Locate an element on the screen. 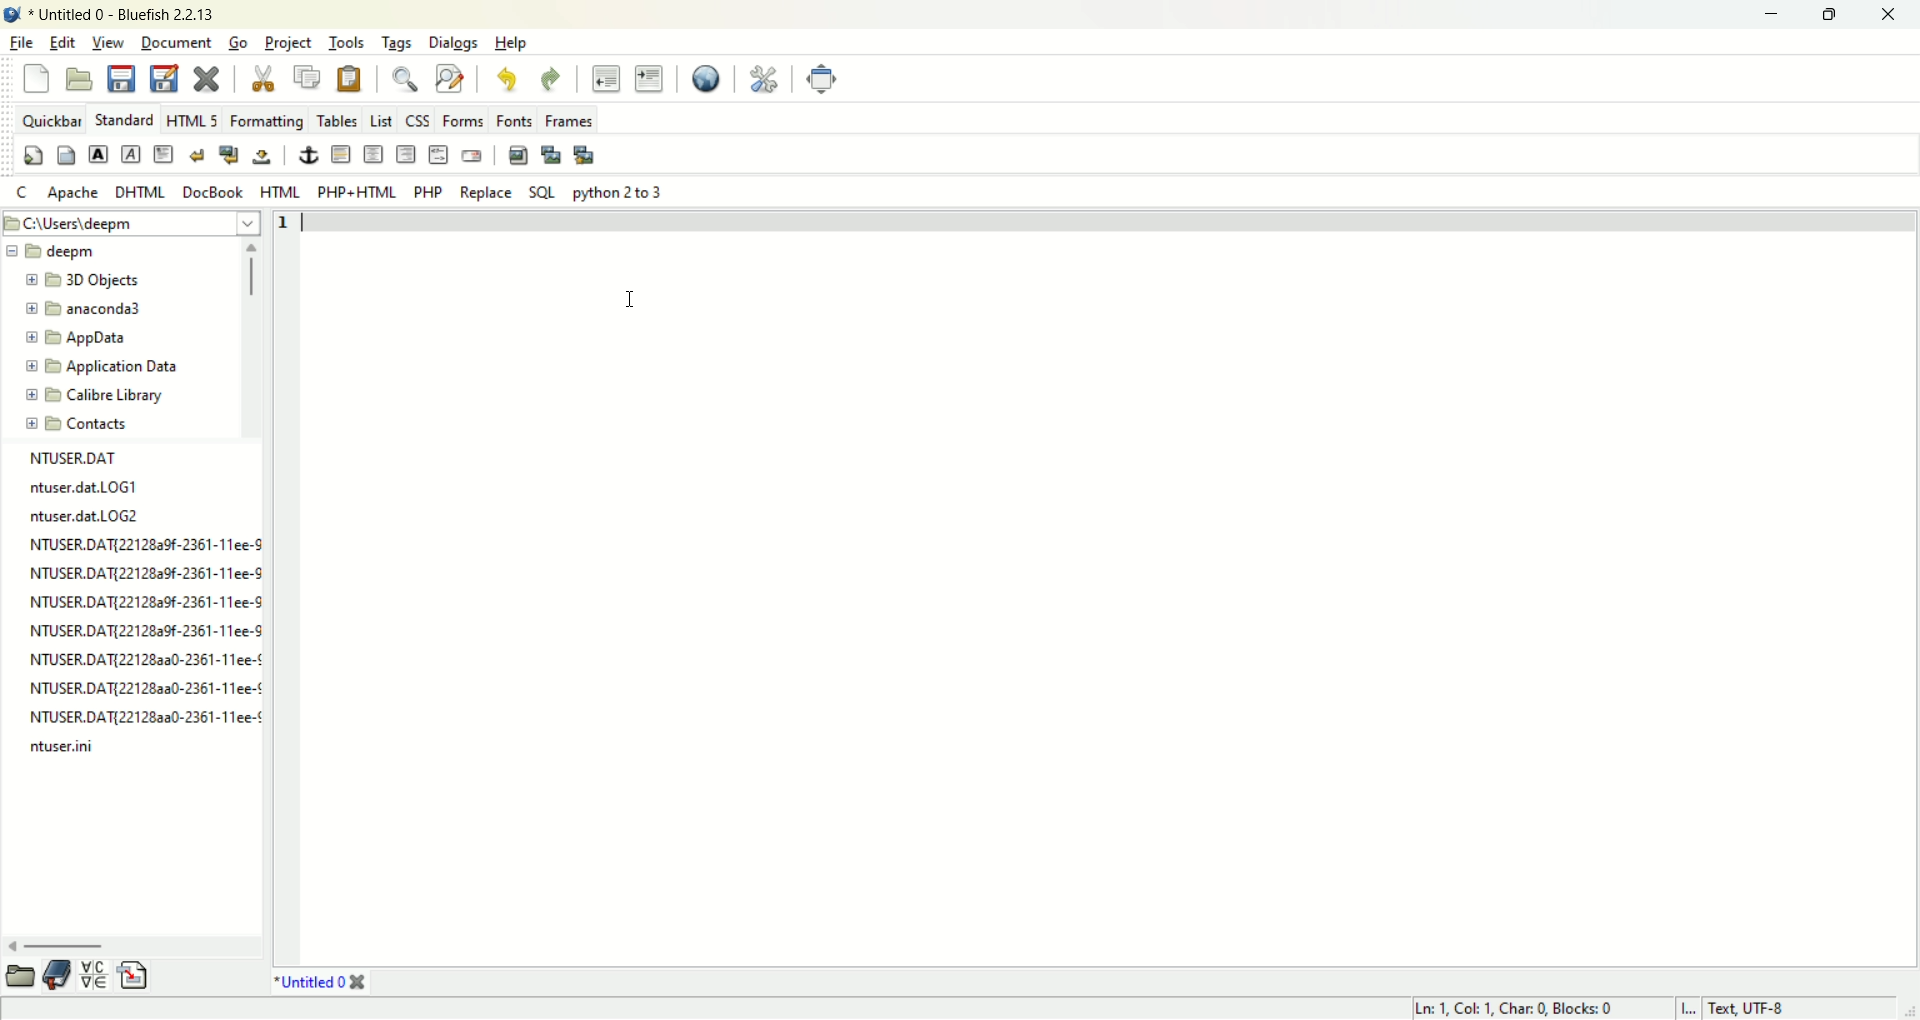  edit preferences is located at coordinates (769, 79).